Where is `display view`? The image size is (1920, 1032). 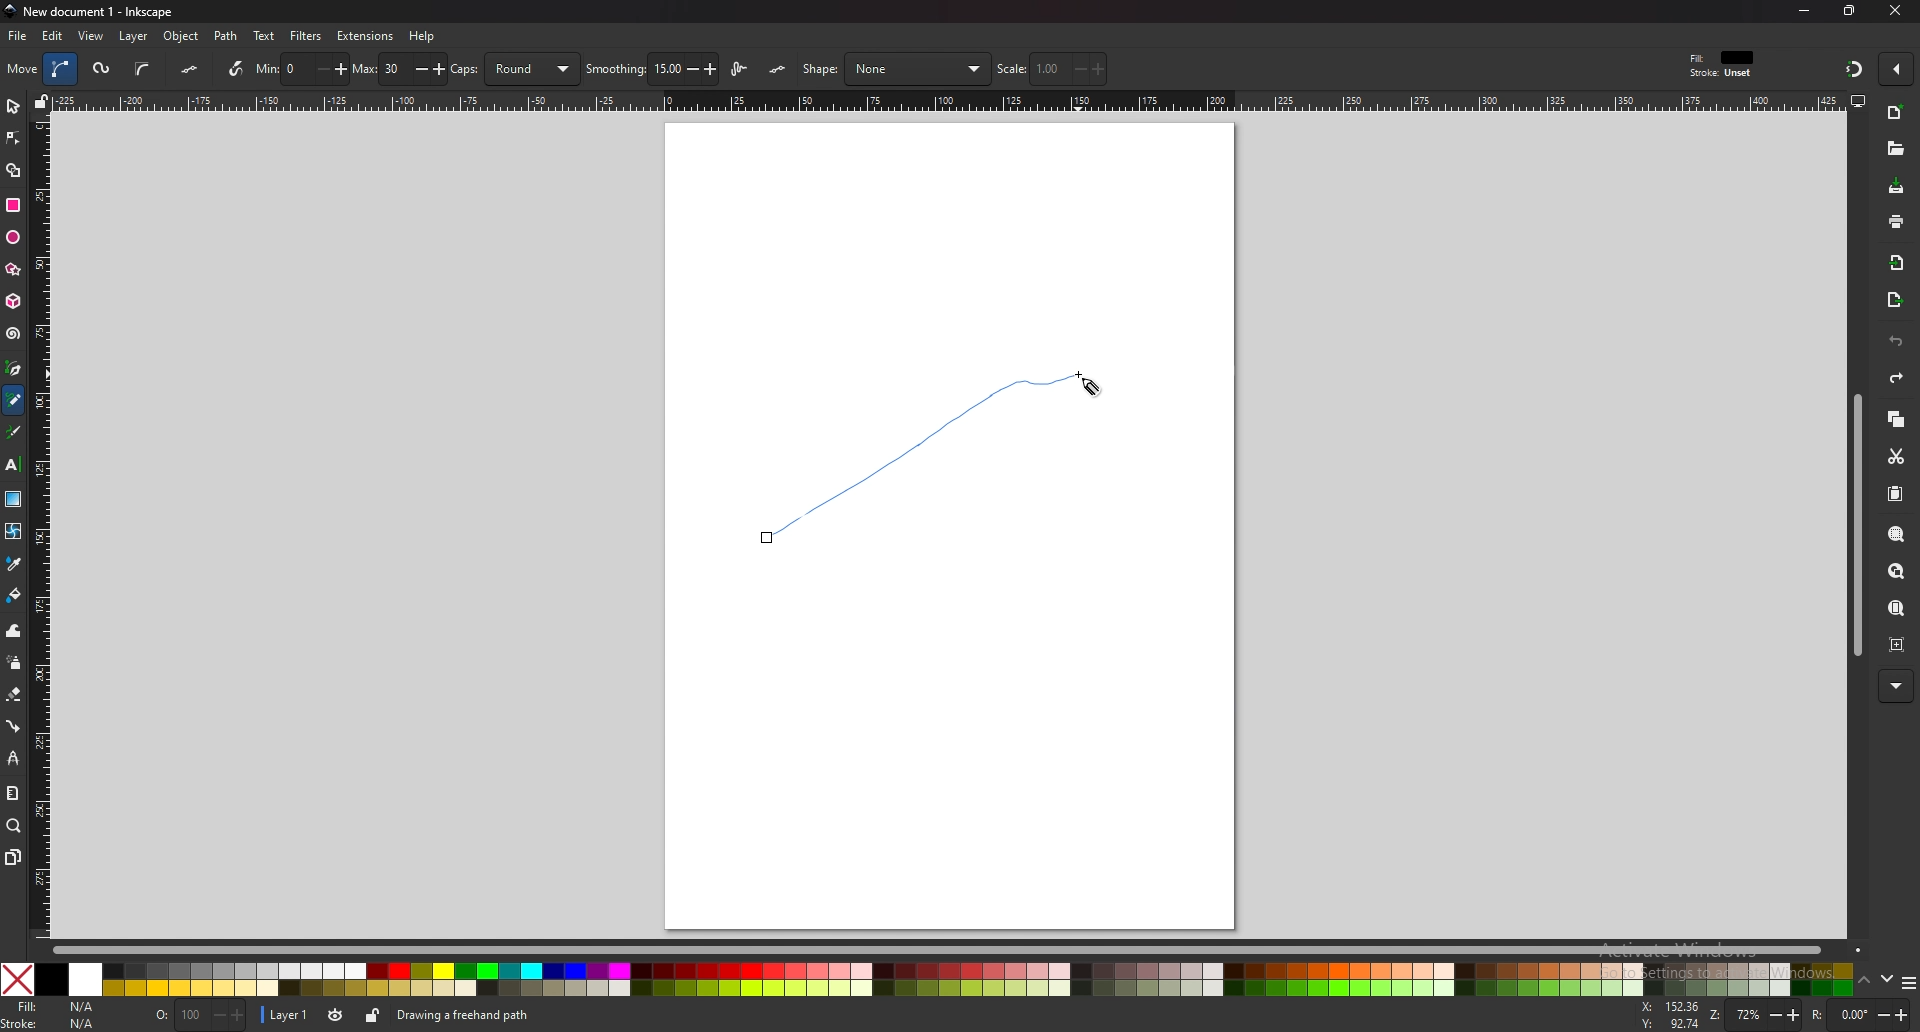 display view is located at coordinates (1858, 101).